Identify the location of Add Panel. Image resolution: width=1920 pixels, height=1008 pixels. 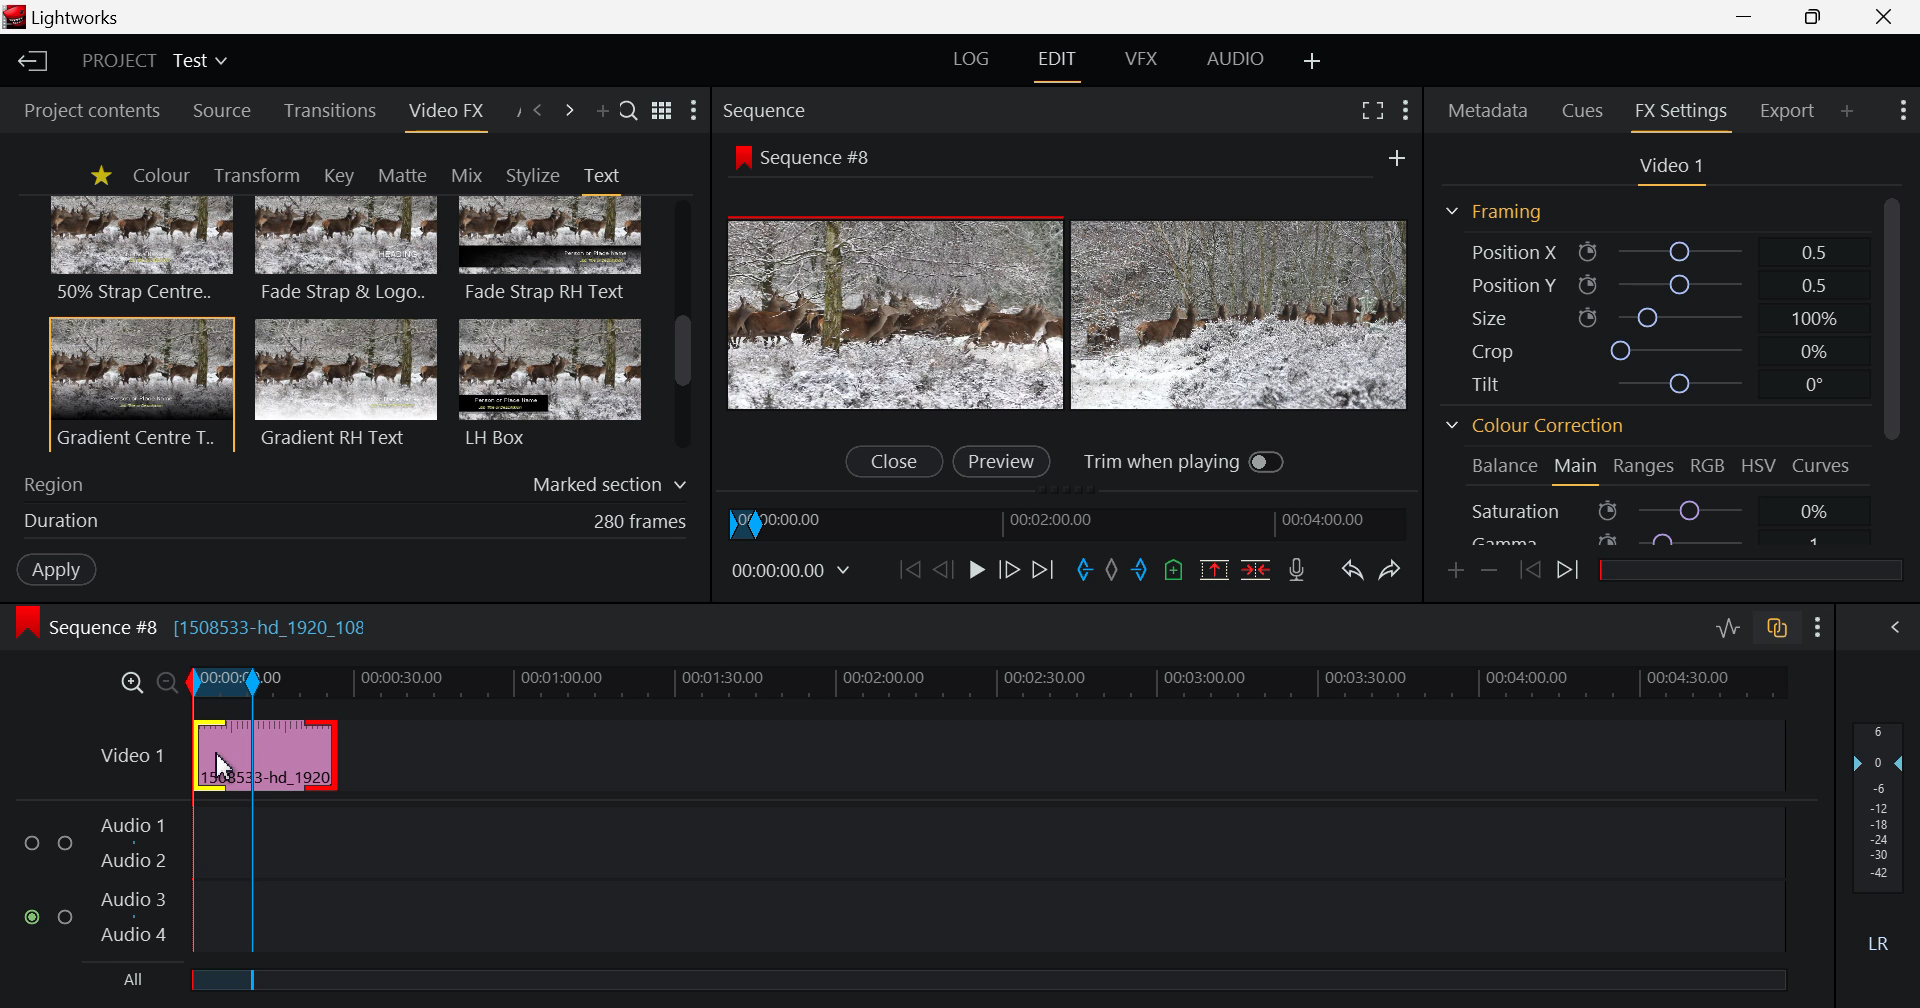
(1848, 108).